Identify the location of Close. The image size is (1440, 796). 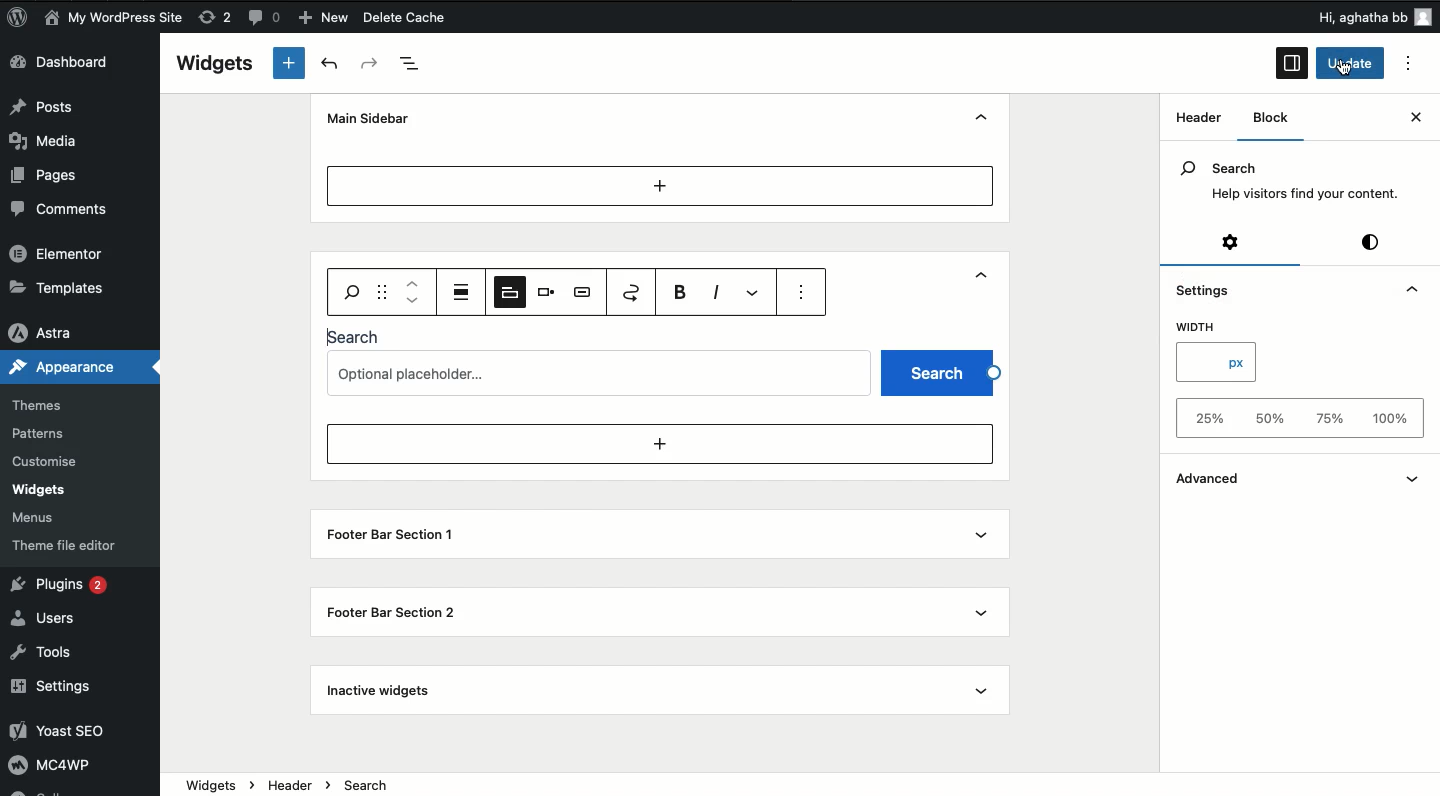
(1396, 120).